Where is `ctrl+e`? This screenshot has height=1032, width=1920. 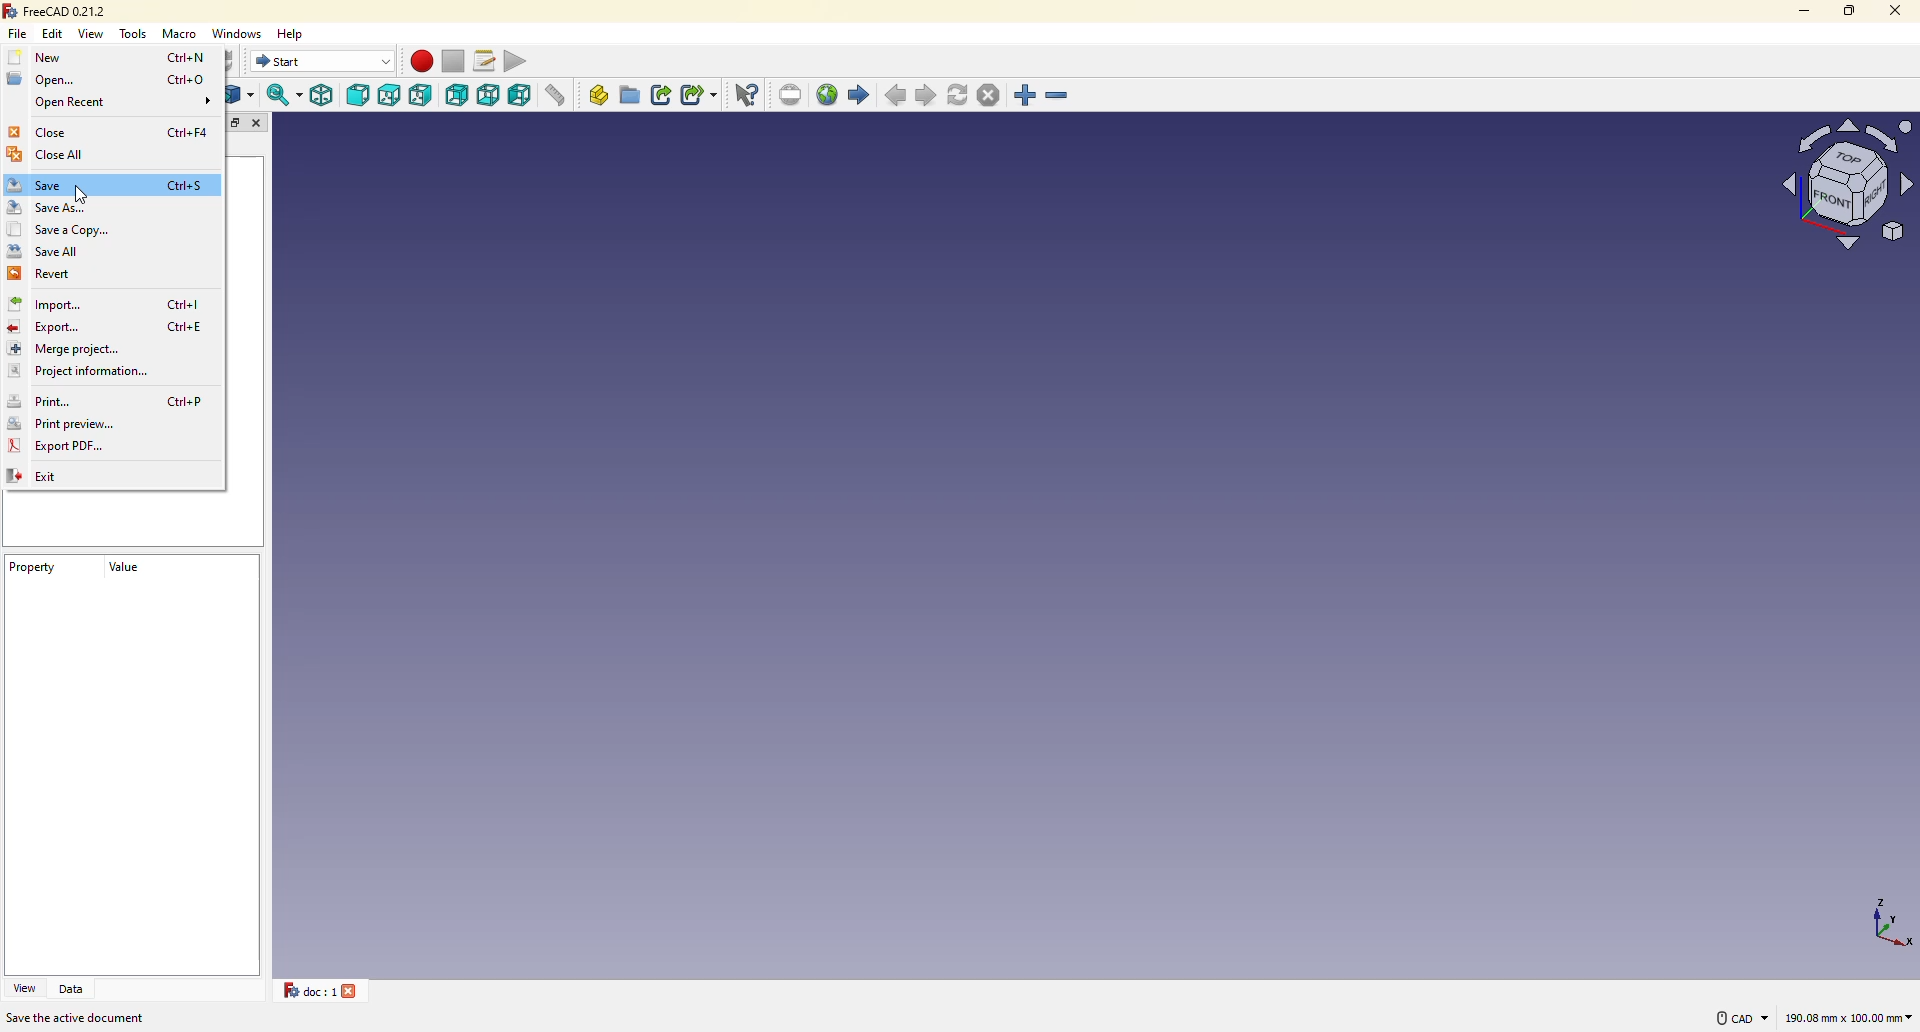
ctrl+e is located at coordinates (186, 328).